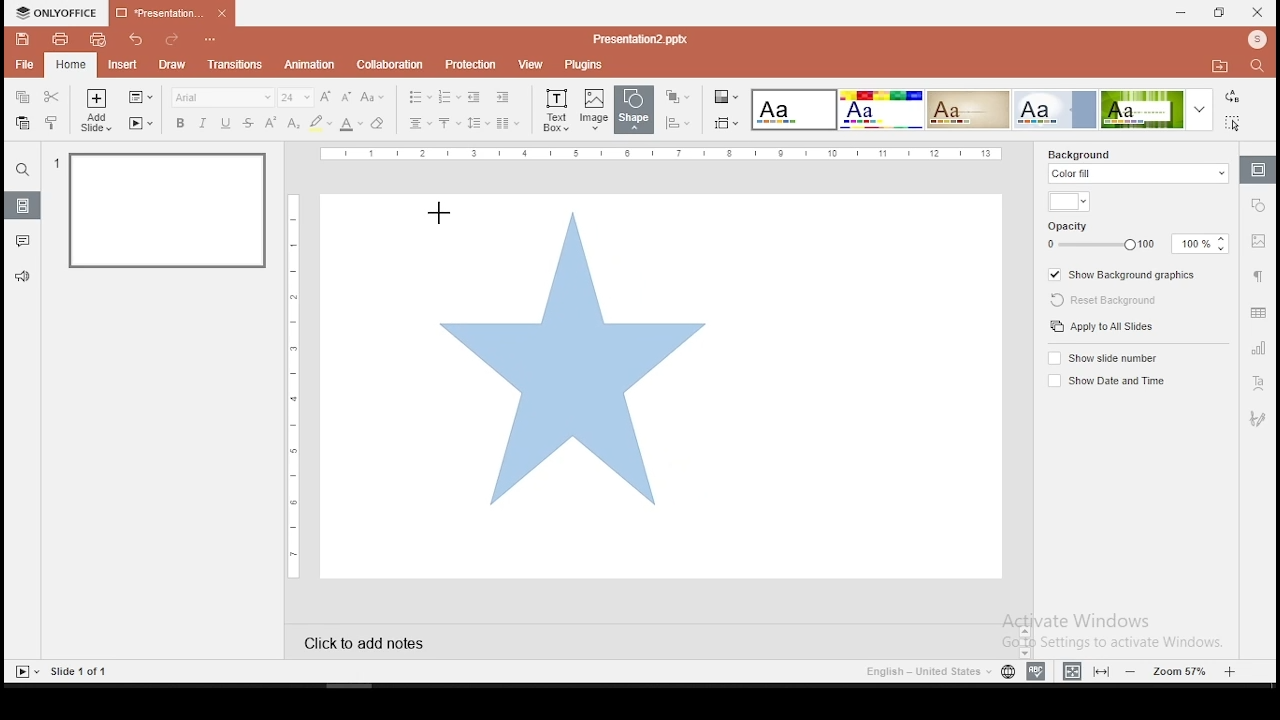  Describe the element at coordinates (1230, 669) in the screenshot. I see `zoom in` at that location.